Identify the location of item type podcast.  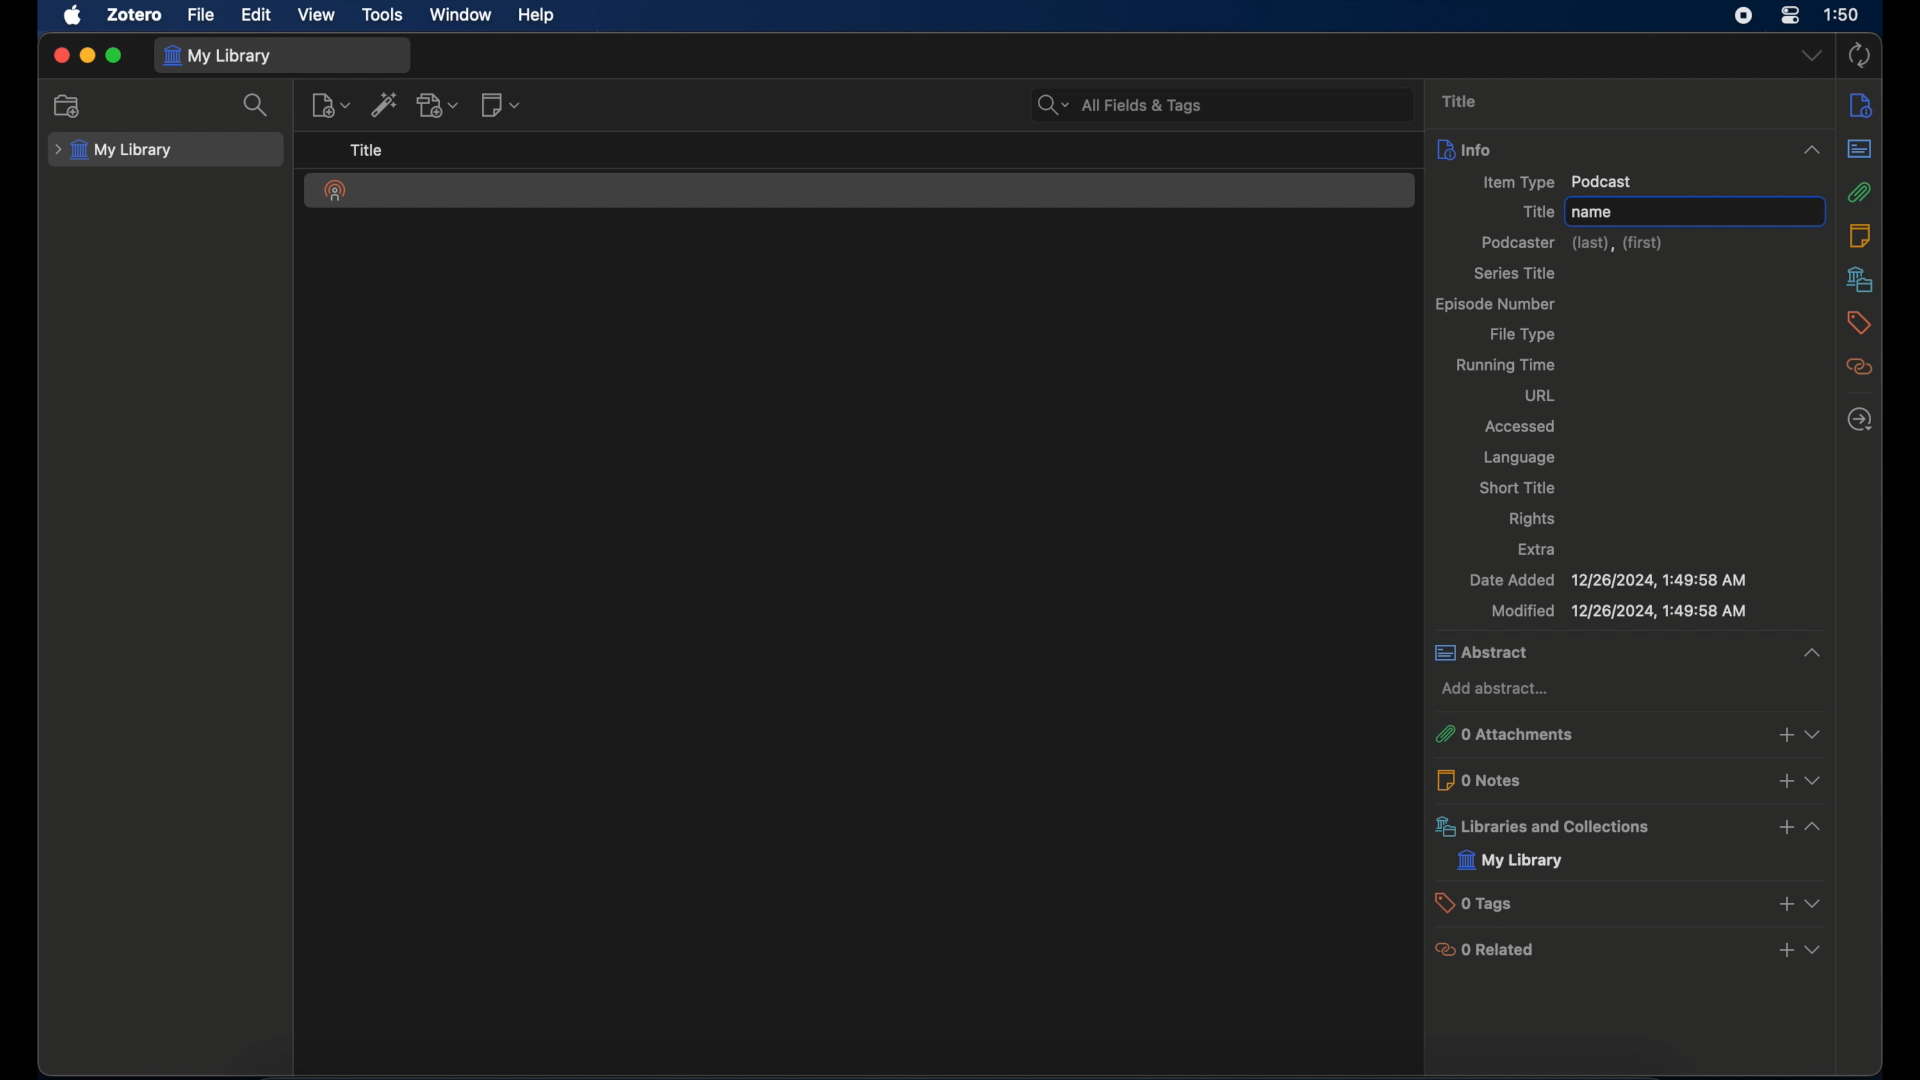
(1559, 182).